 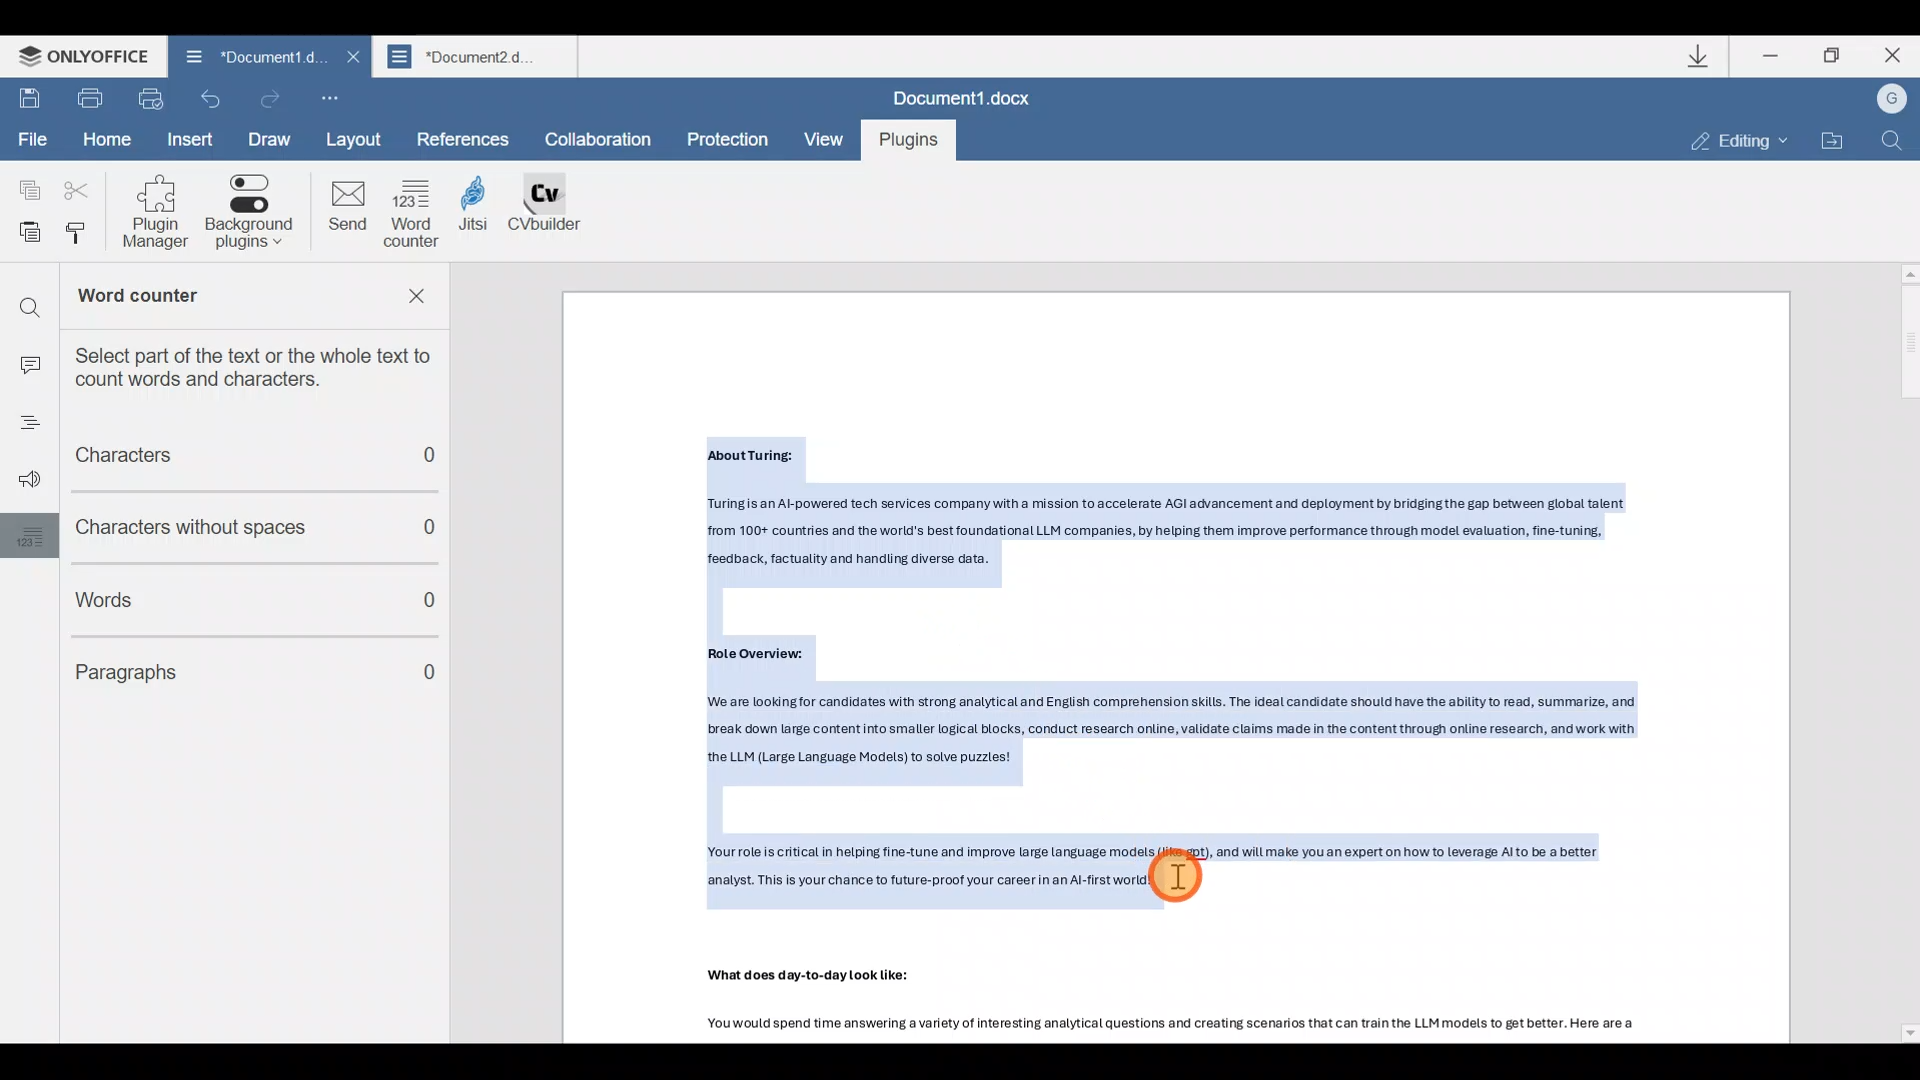 I want to click on Save, so click(x=29, y=100).